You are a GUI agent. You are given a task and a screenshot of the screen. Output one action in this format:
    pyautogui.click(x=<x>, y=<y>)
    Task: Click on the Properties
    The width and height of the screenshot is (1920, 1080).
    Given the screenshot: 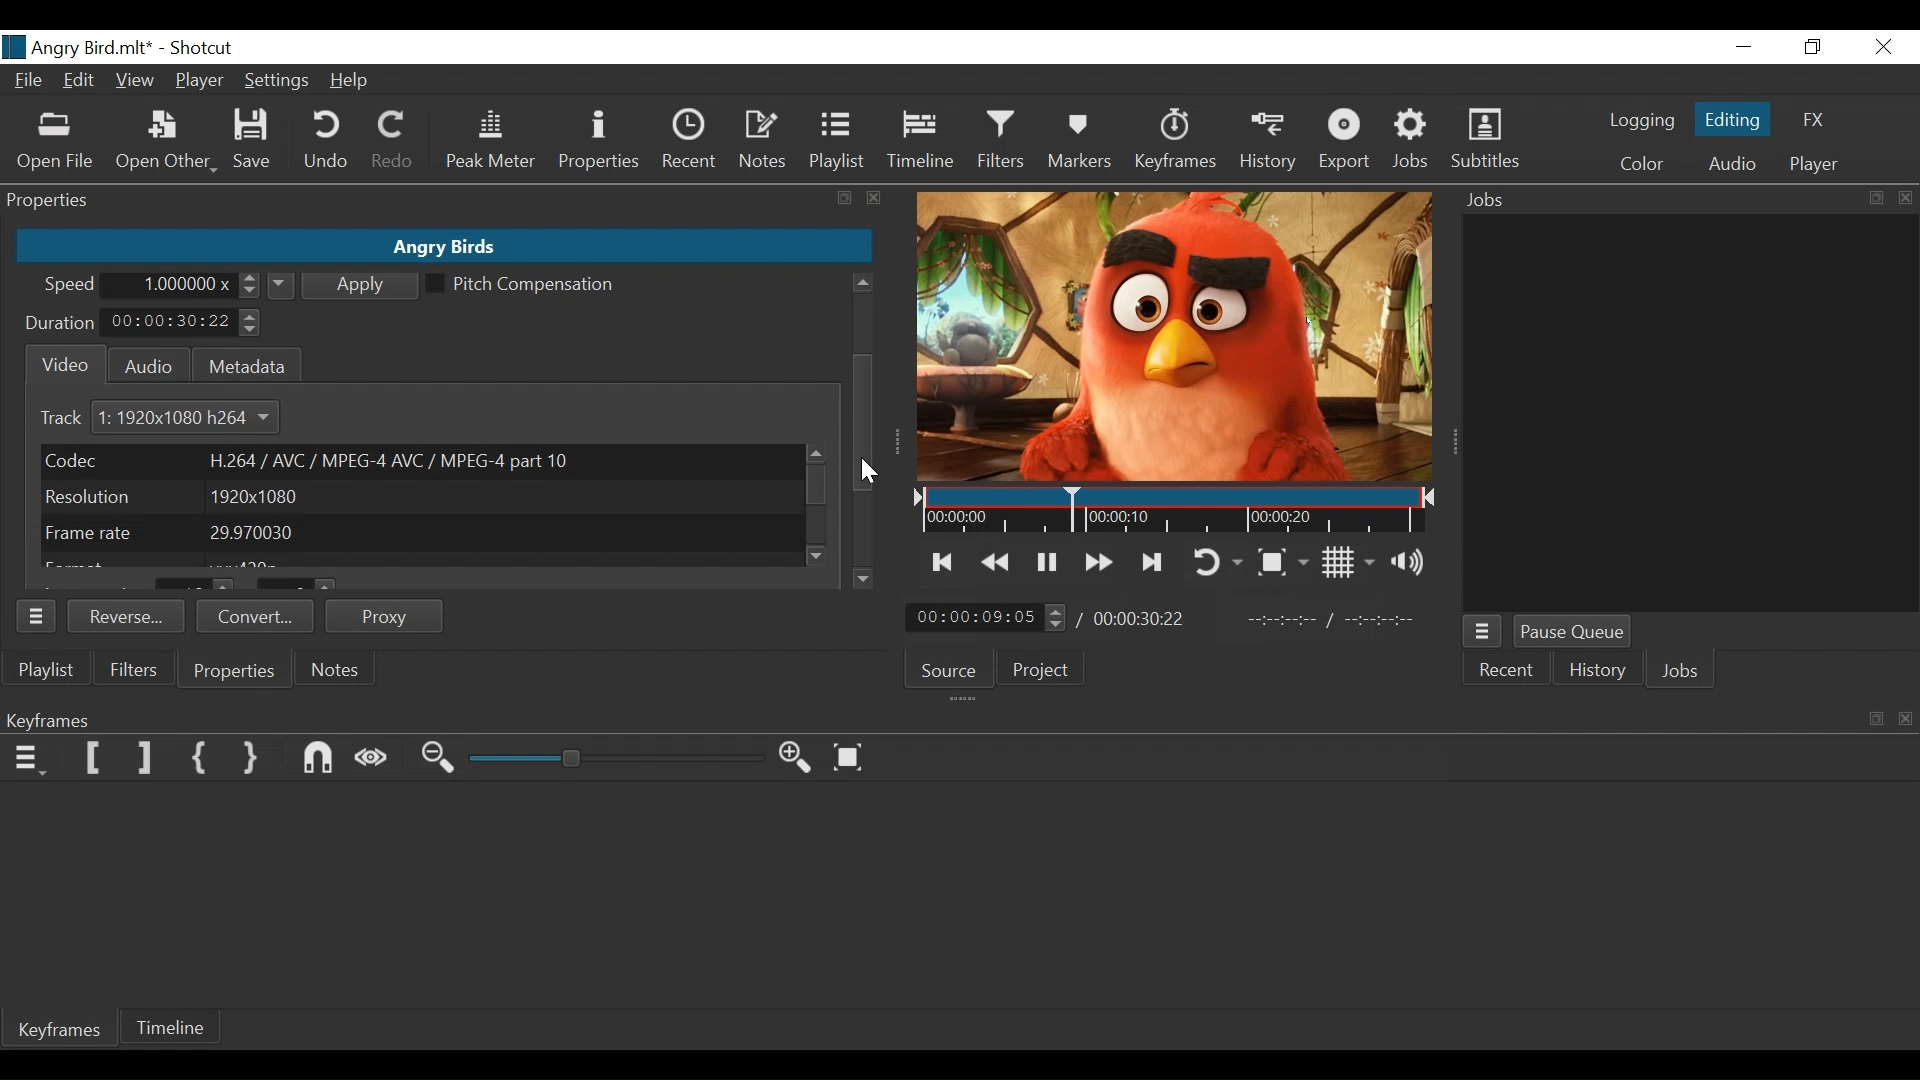 What is the action you would take?
    pyautogui.click(x=236, y=672)
    